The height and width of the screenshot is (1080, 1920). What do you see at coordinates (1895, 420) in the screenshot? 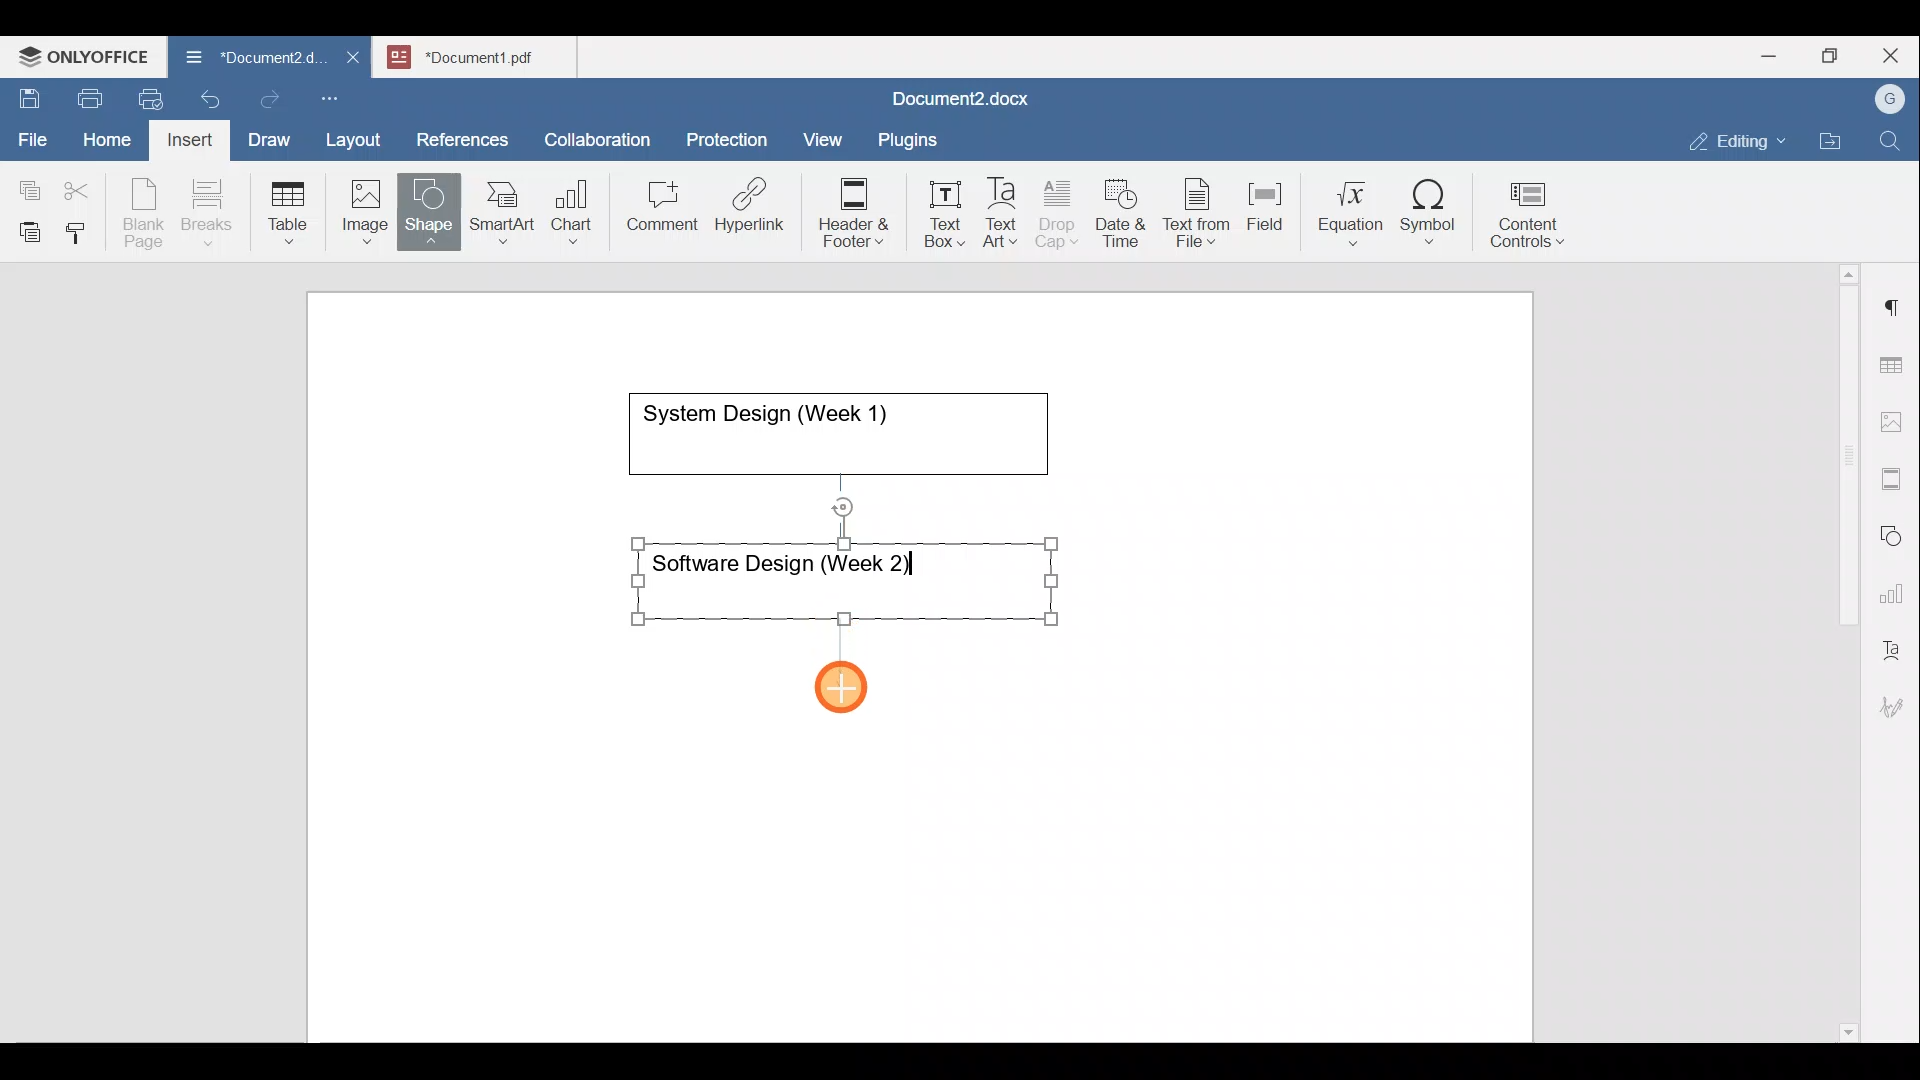
I see `Image settings` at bounding box center [1895, 420].